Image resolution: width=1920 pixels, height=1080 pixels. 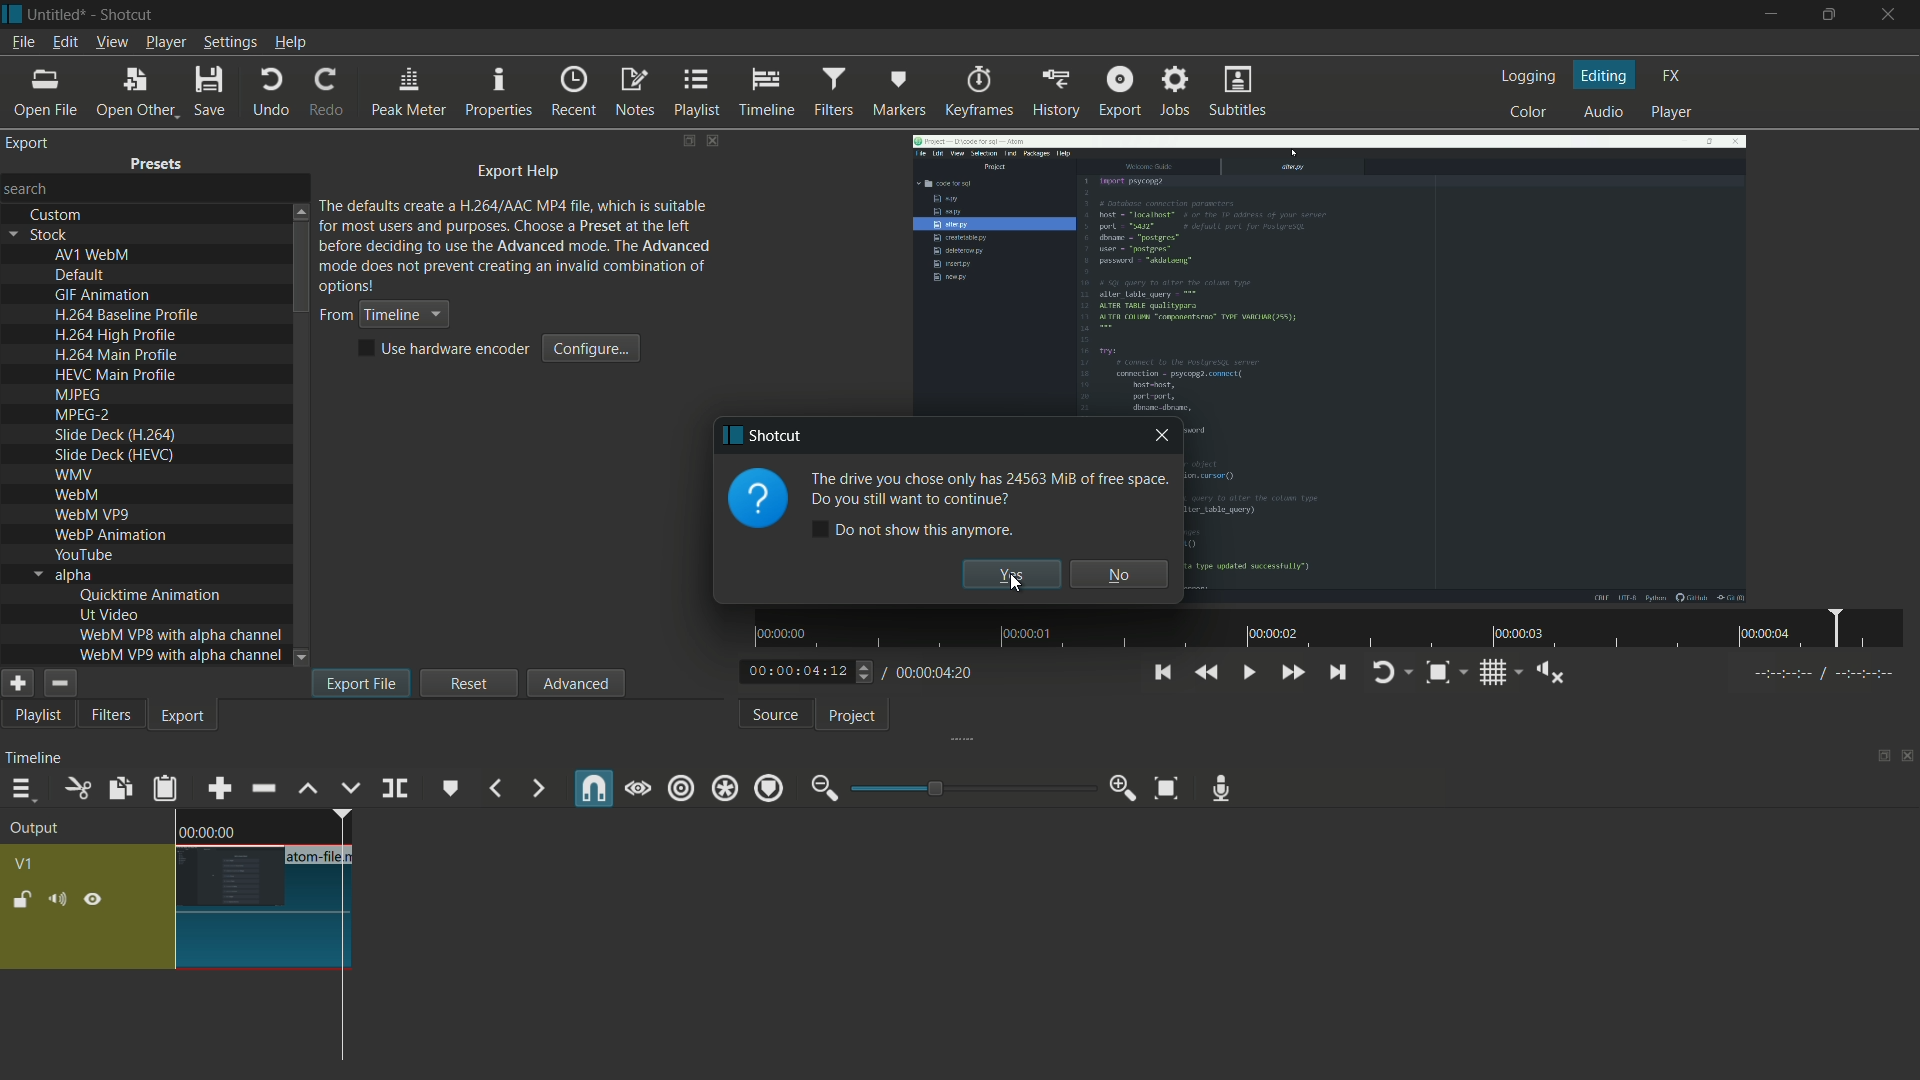 I want to click on source, so click(x=775, y=716).